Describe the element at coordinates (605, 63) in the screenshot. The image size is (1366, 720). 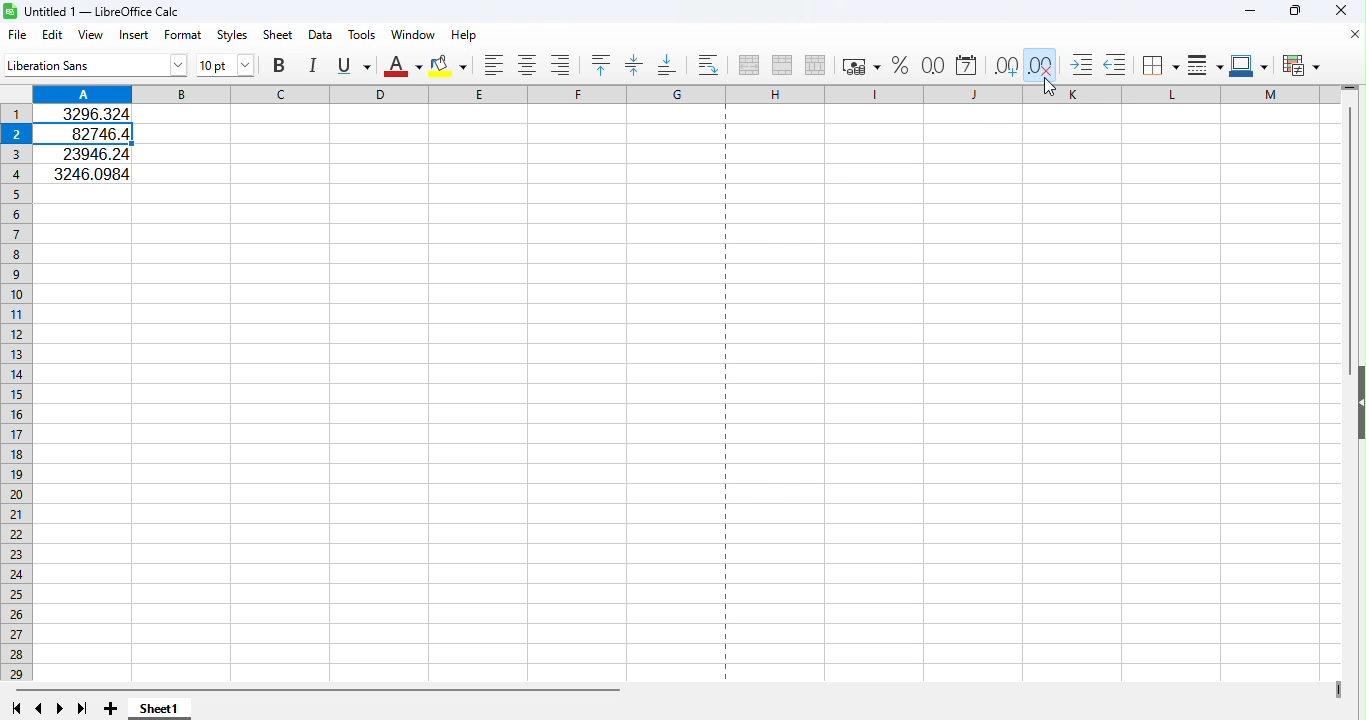
I see `Align top` at that location.